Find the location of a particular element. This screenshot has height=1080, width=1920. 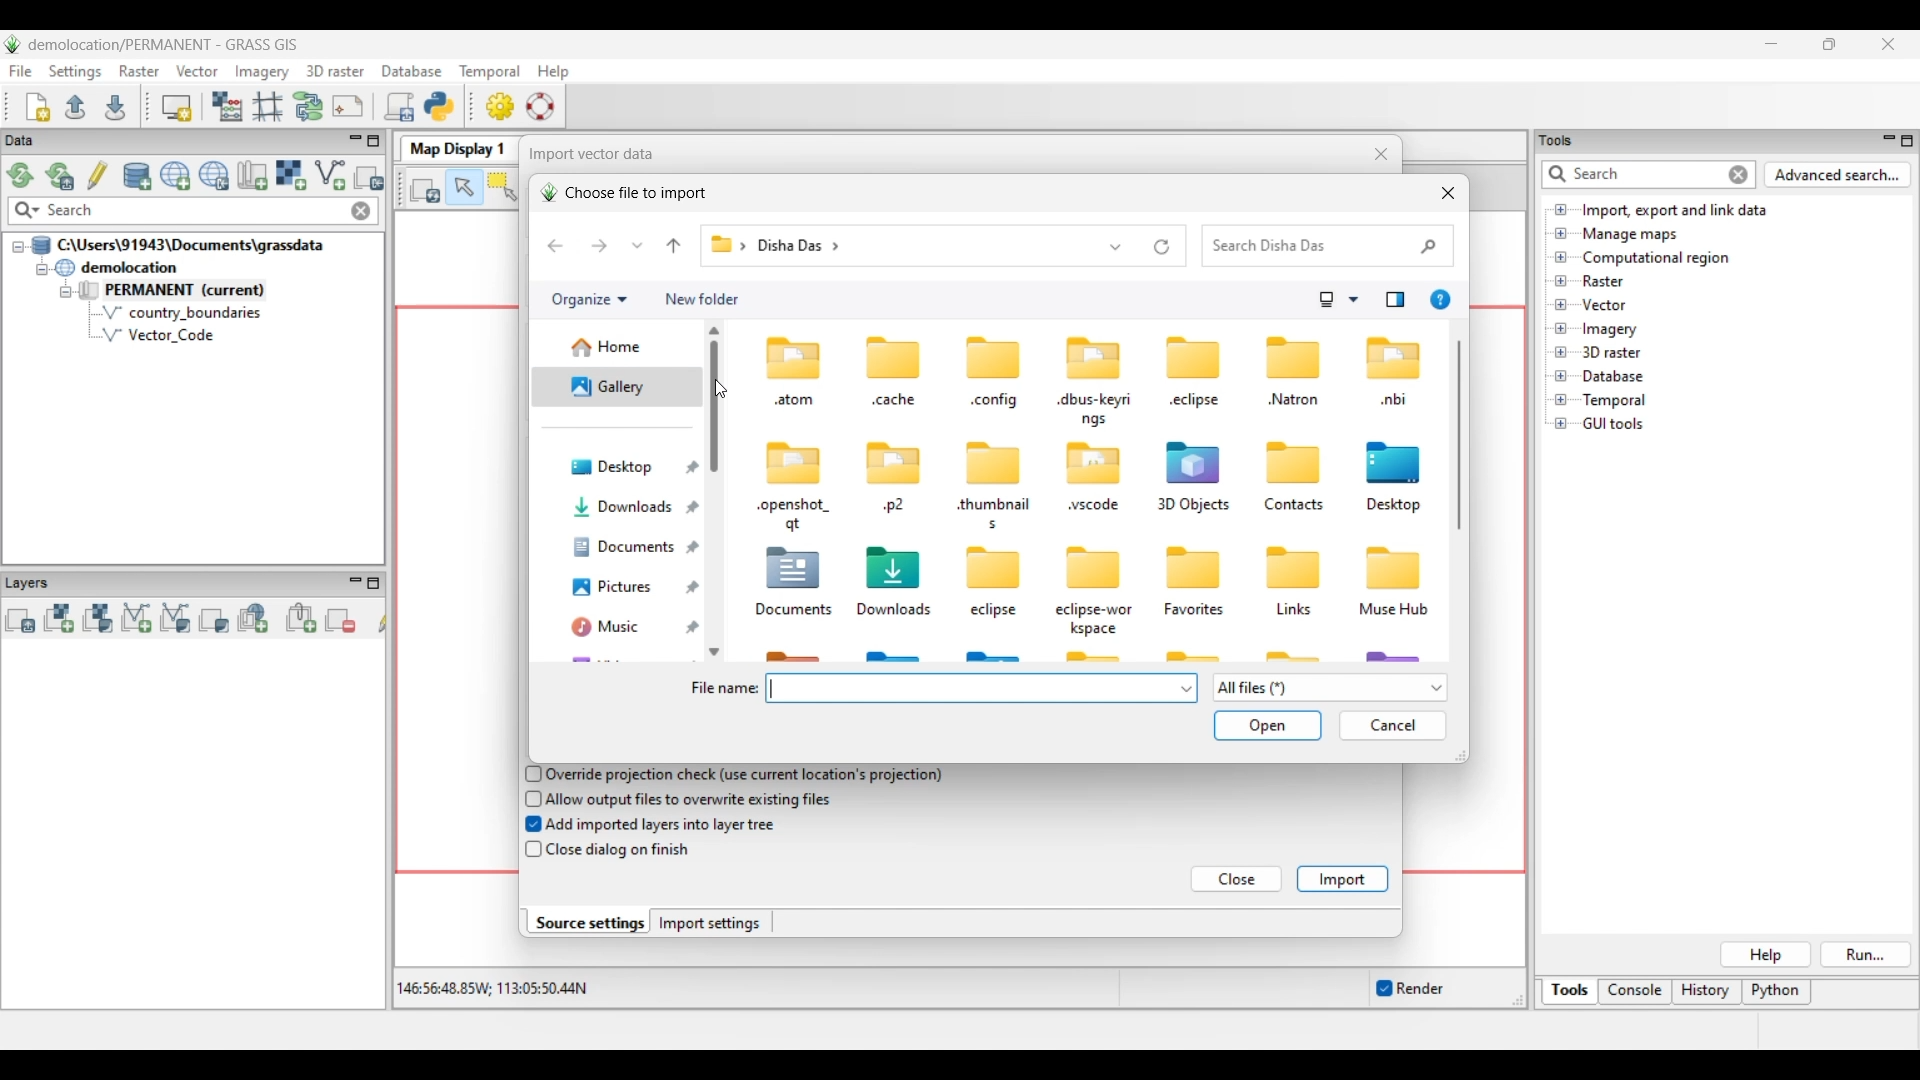

Downloads folder is located at coordinates (619, 509).